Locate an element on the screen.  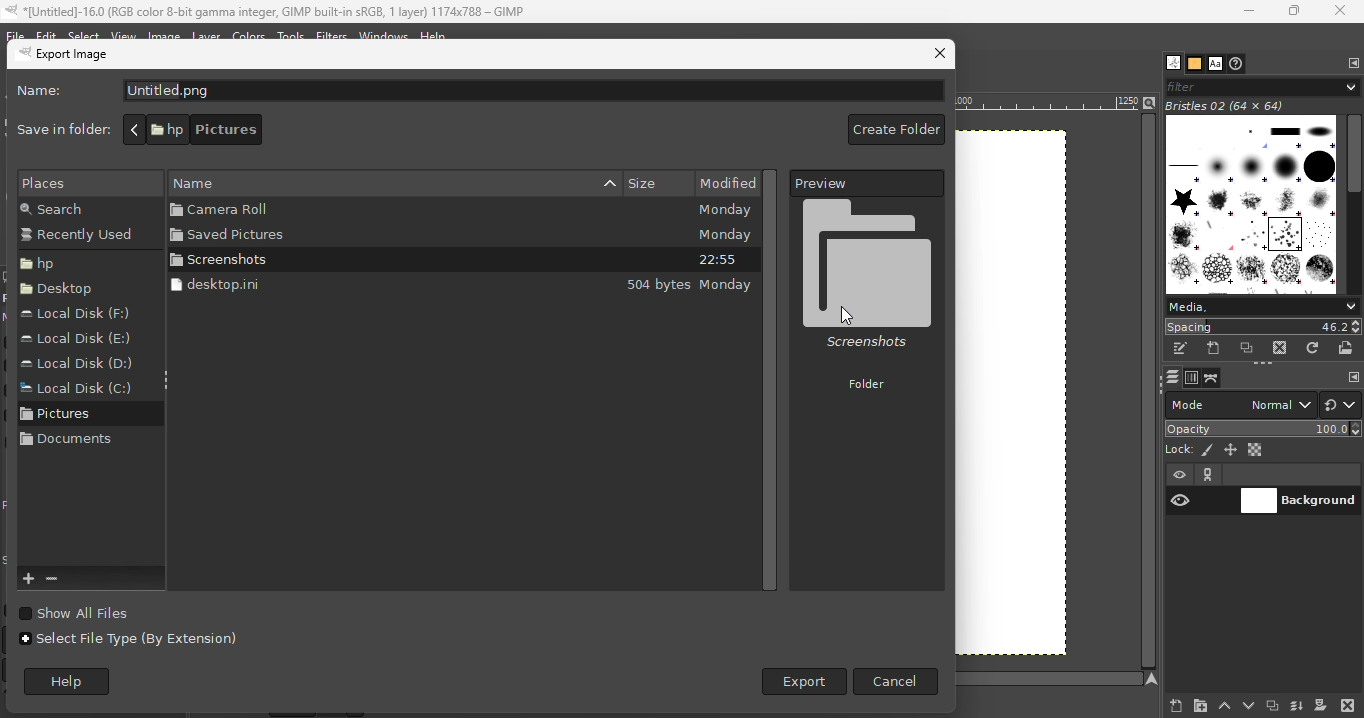
Opacity     100.0 is located at coordinates (1264, 428).